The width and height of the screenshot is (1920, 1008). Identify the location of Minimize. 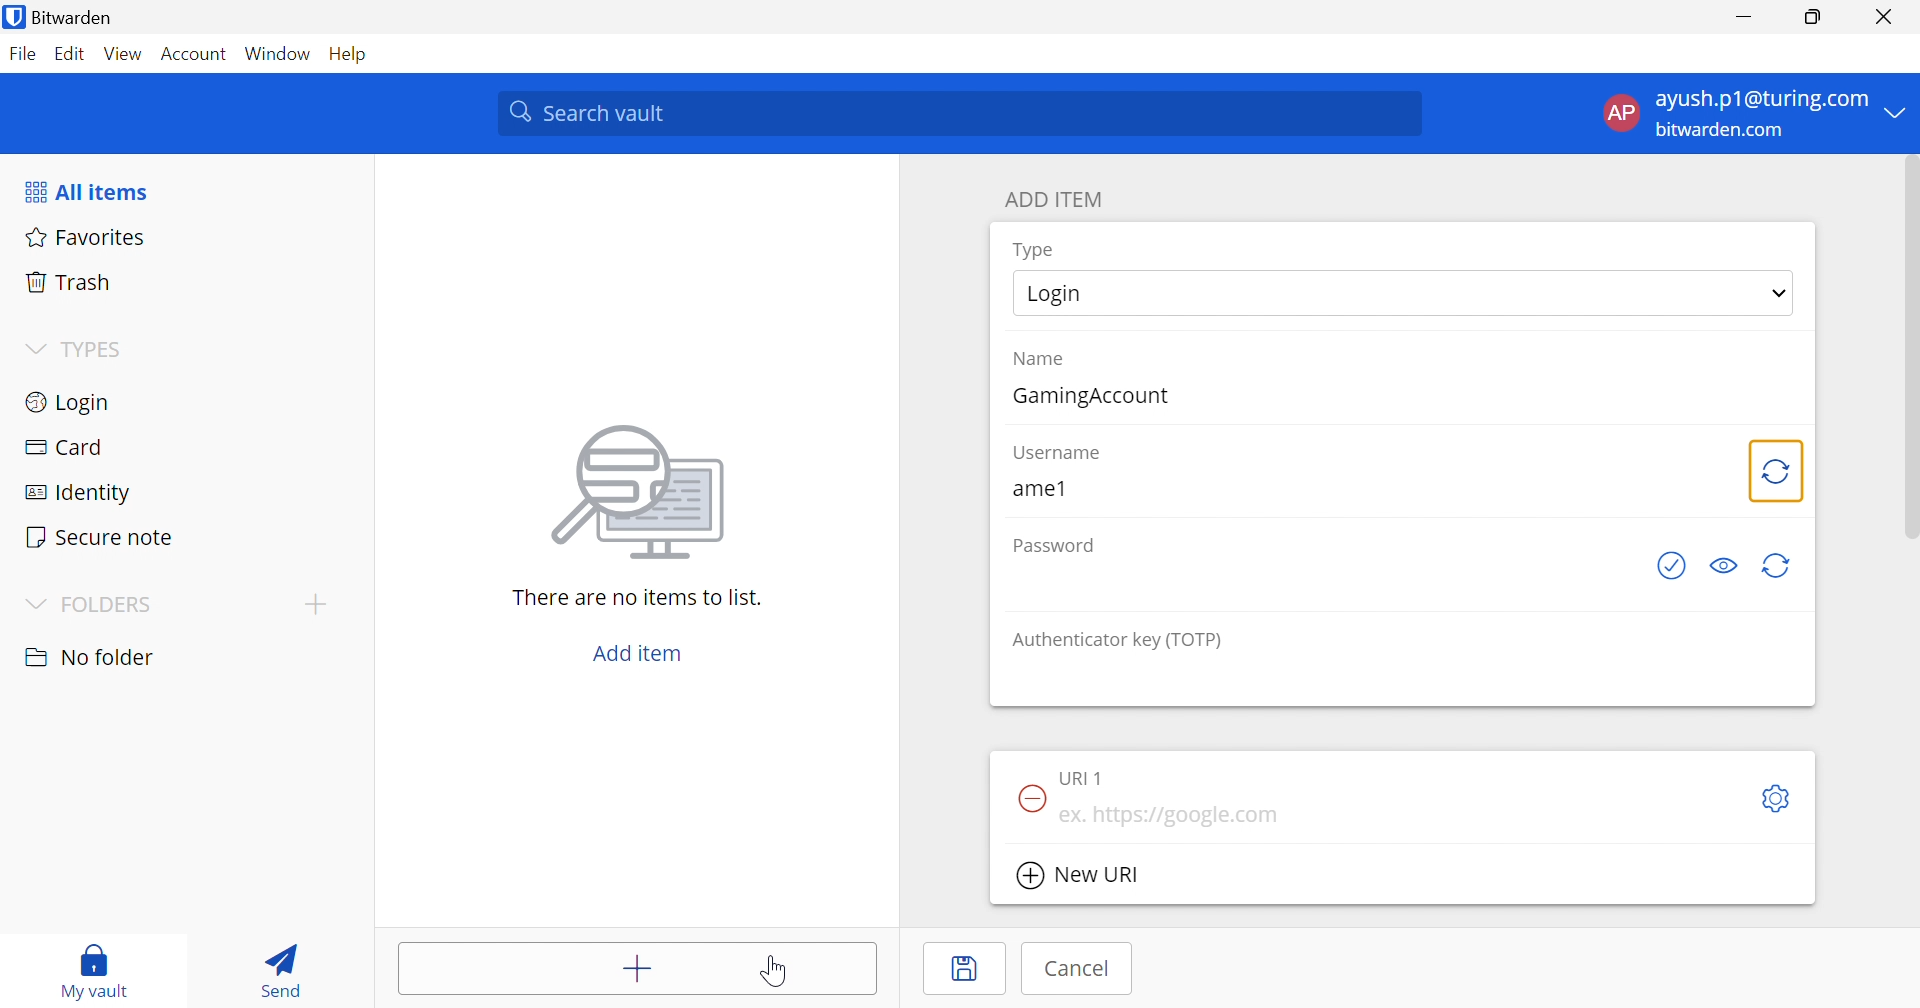
(1744, 18).